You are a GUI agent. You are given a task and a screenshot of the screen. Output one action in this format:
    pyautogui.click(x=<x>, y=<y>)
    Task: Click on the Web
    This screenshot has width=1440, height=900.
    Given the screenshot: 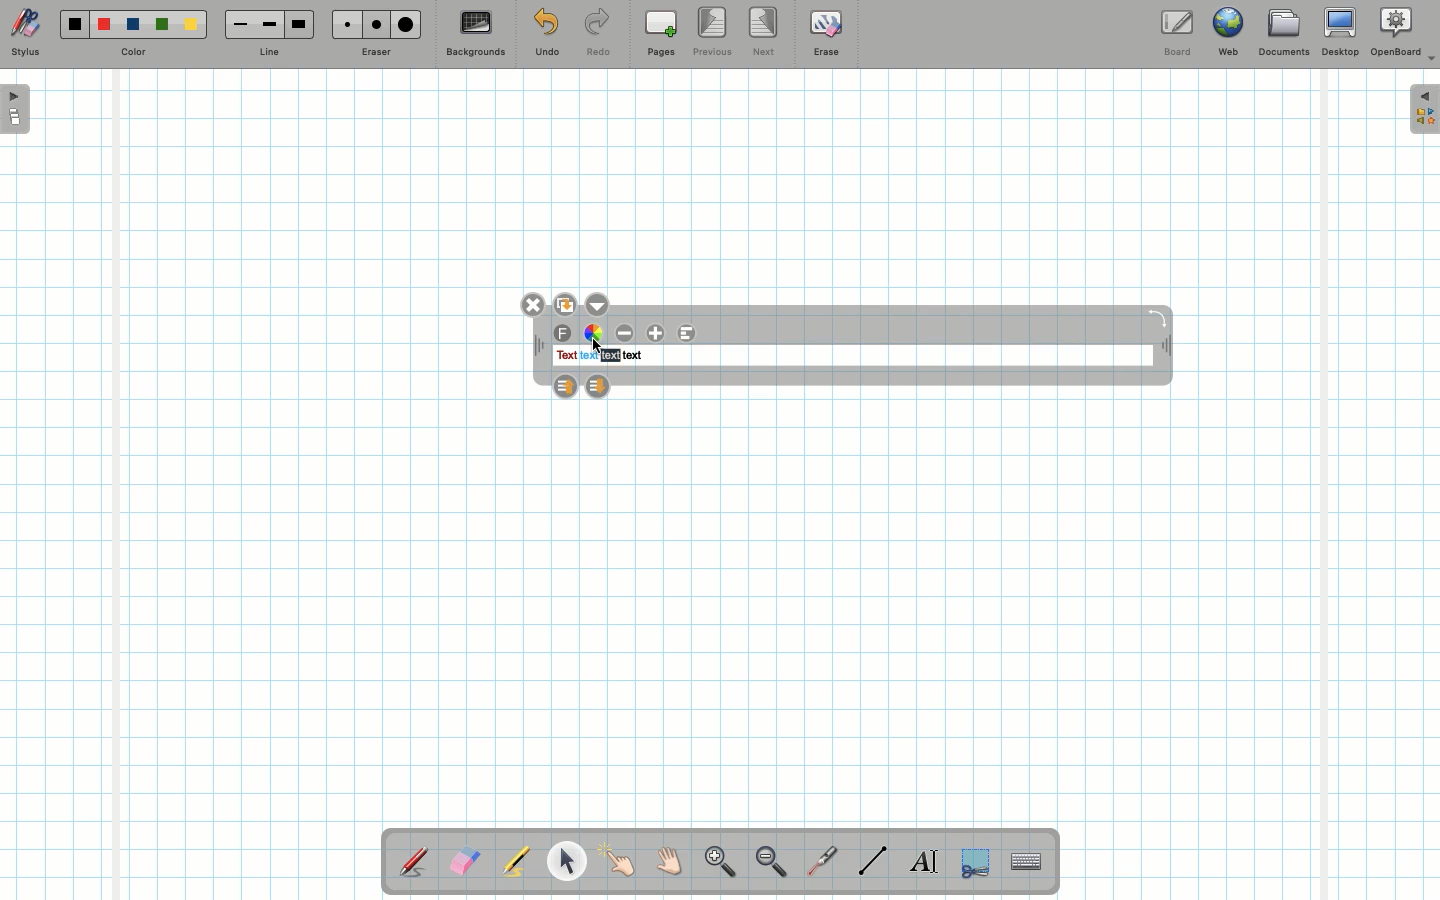 What is the action you would take?
    pyautogui.click(x=1227, y=36)
    